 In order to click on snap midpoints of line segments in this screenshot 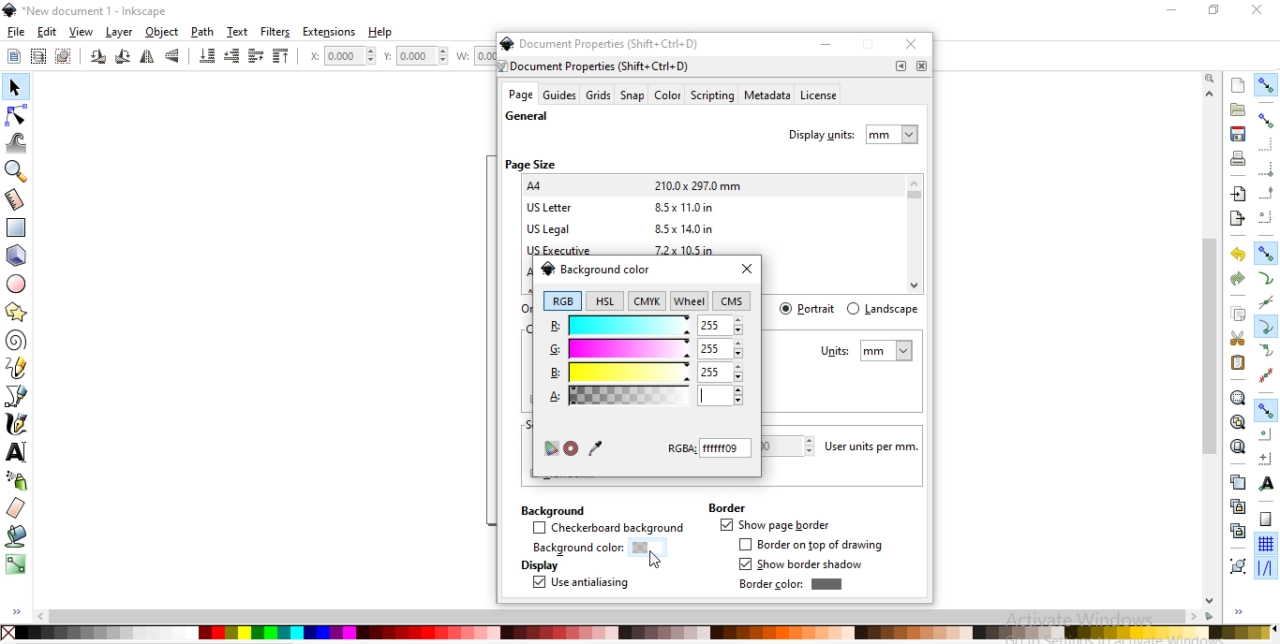, I will do `click(1264, 375)`.